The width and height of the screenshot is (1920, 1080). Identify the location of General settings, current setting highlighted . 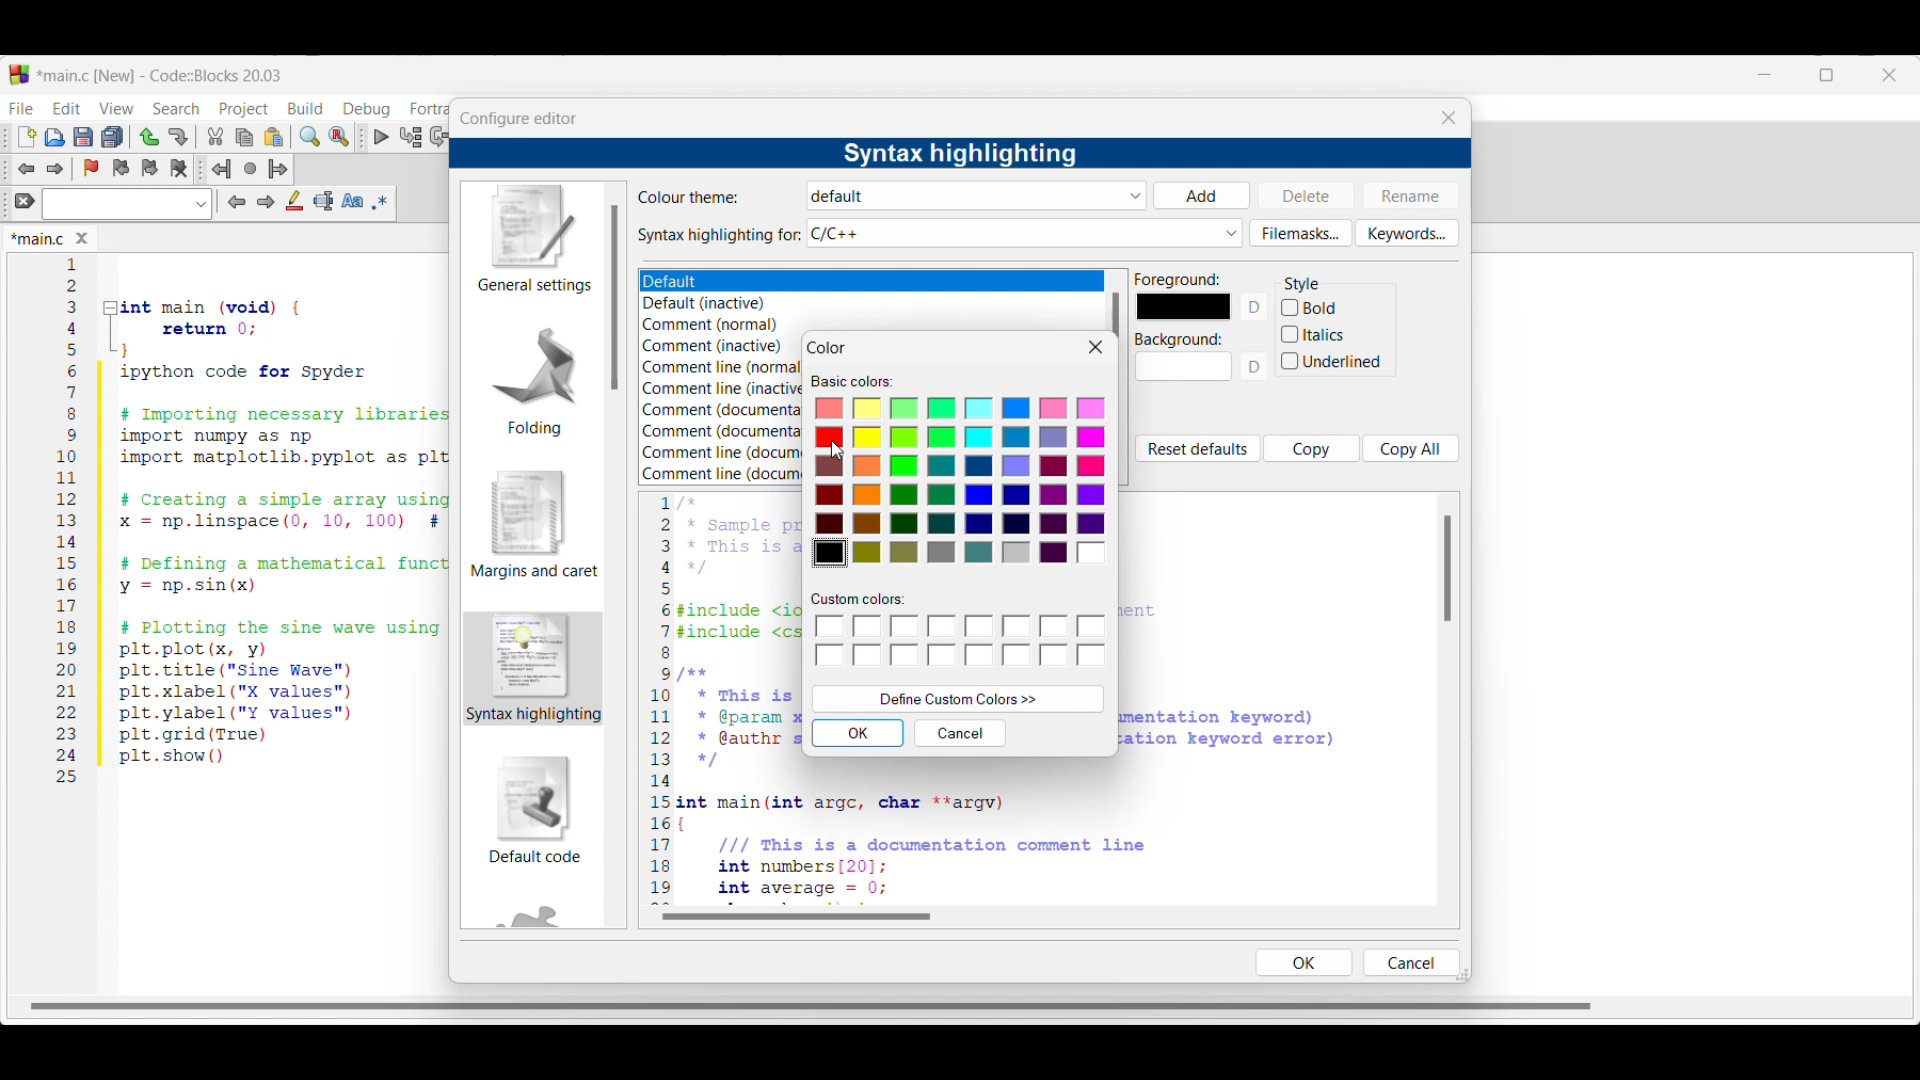
(532, 240).